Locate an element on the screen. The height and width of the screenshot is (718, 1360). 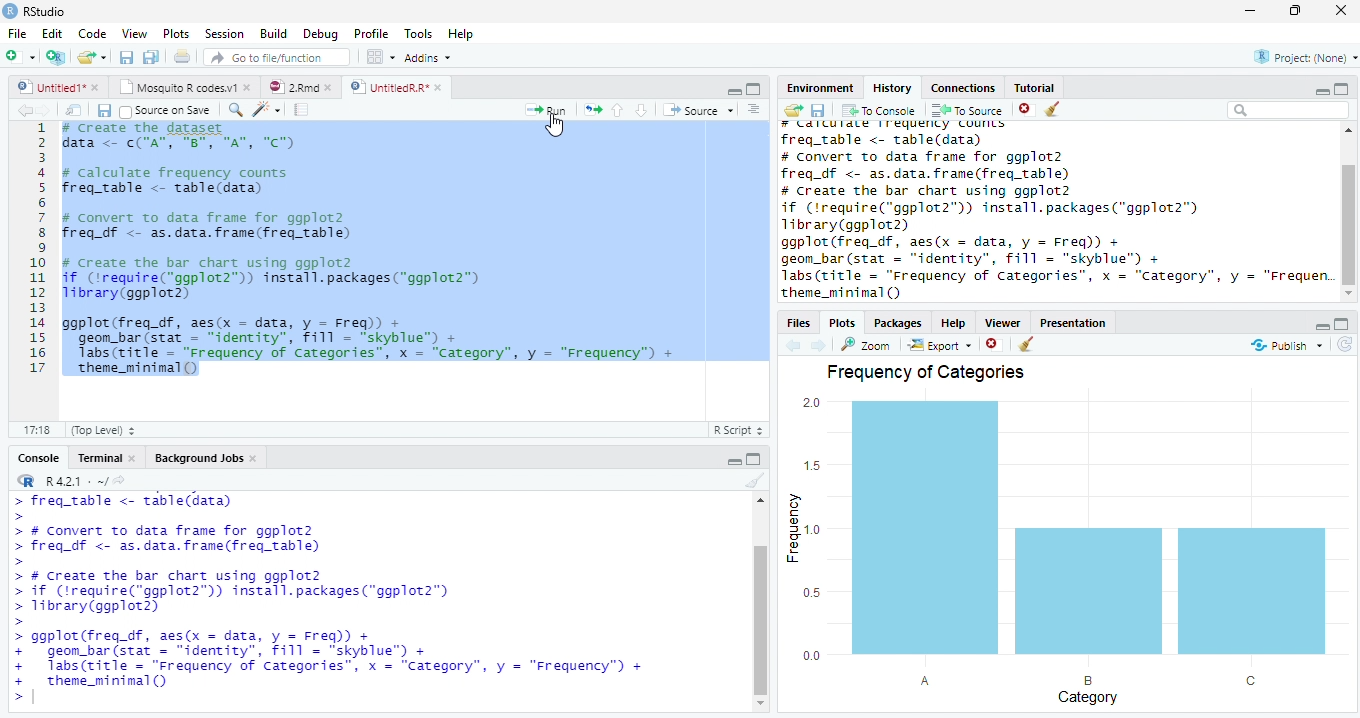
Edit is located at coordinates (52, 35).